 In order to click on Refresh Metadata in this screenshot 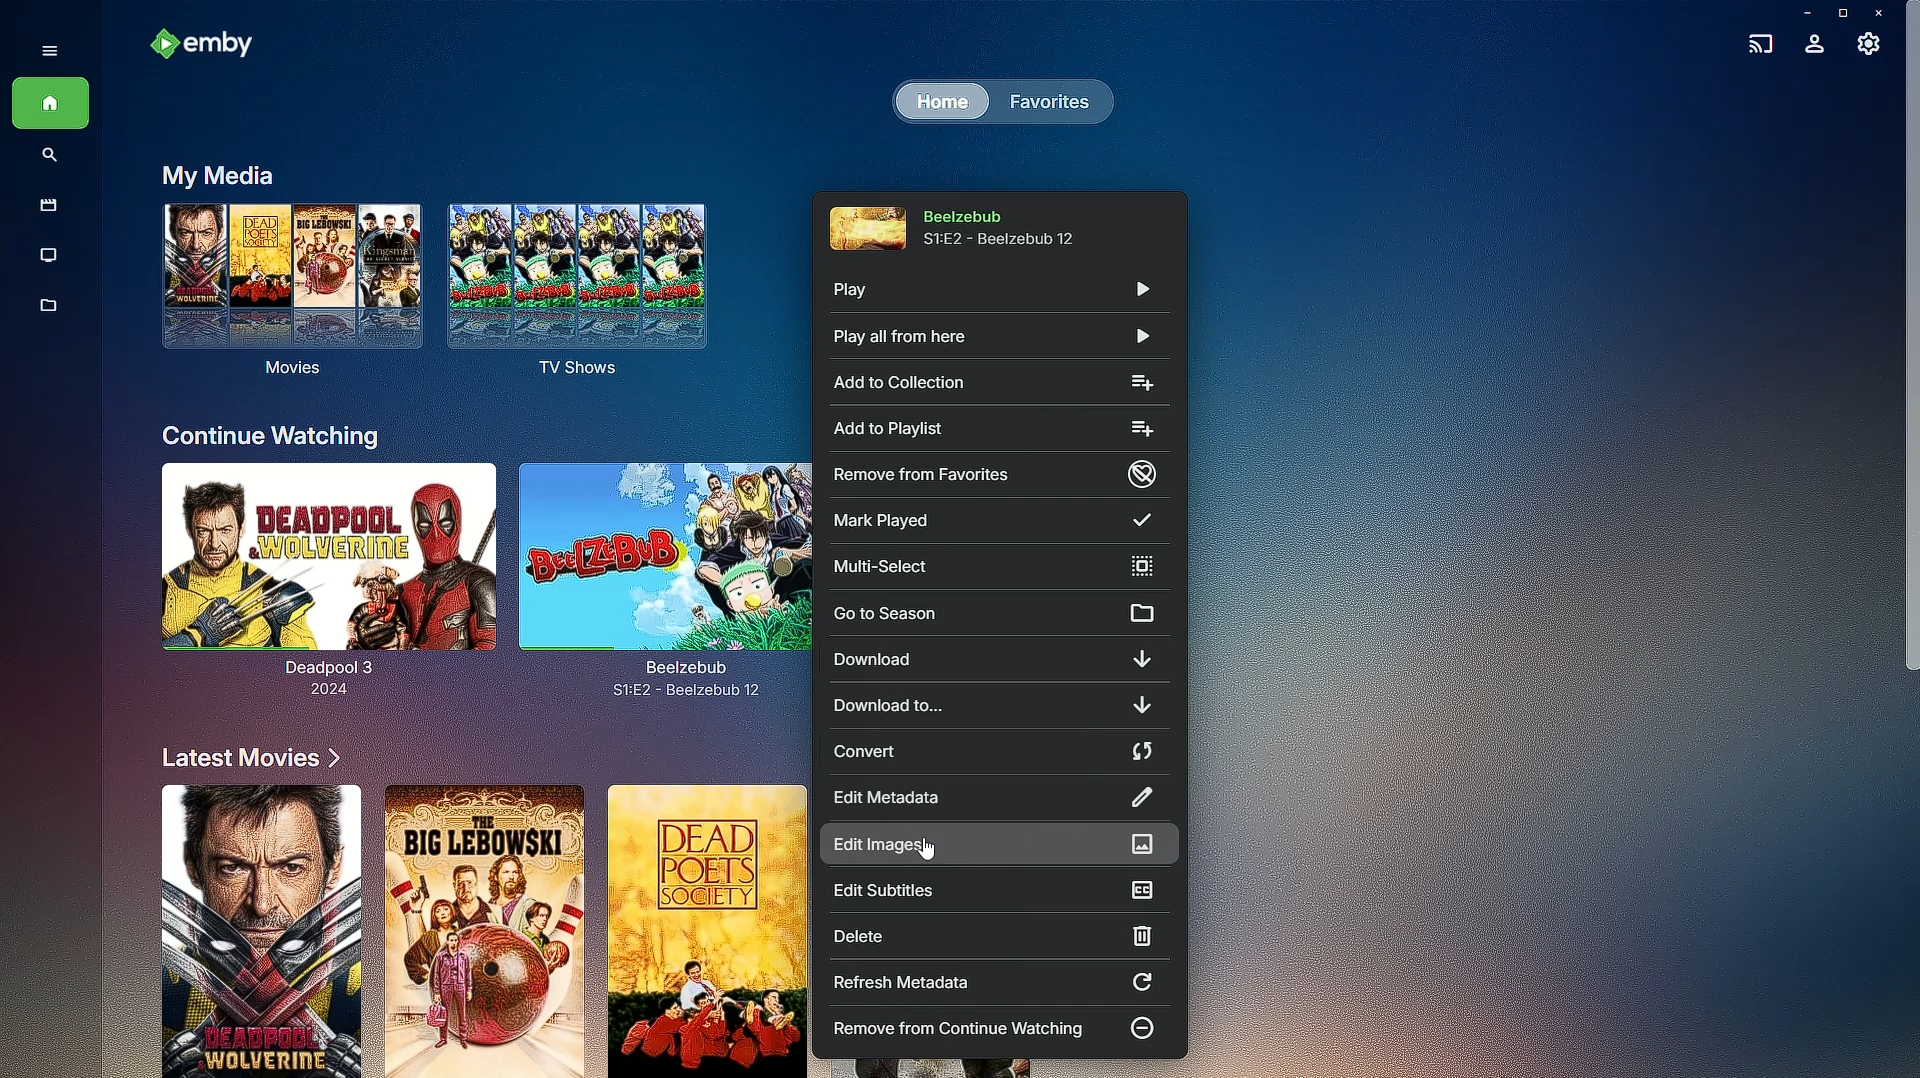, I will do `click(997, 984)`.